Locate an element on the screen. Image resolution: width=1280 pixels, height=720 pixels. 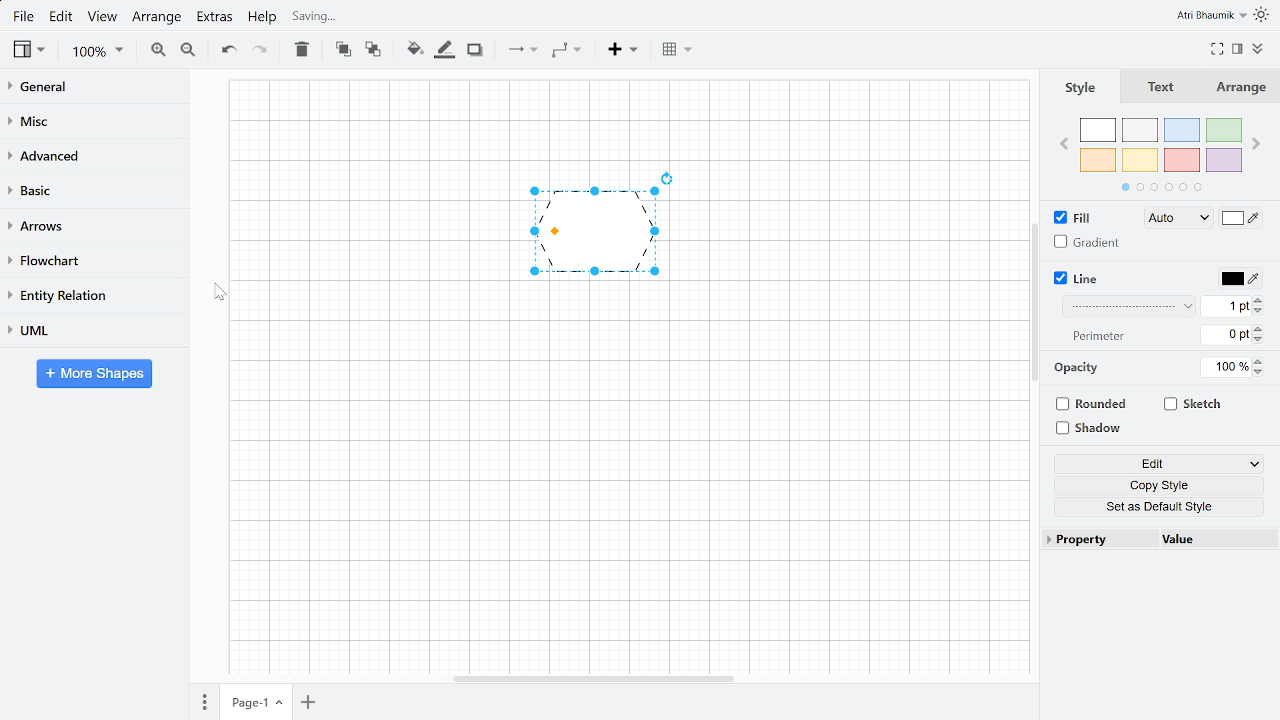
Set as Default style is located at coordinates (1160, 506).